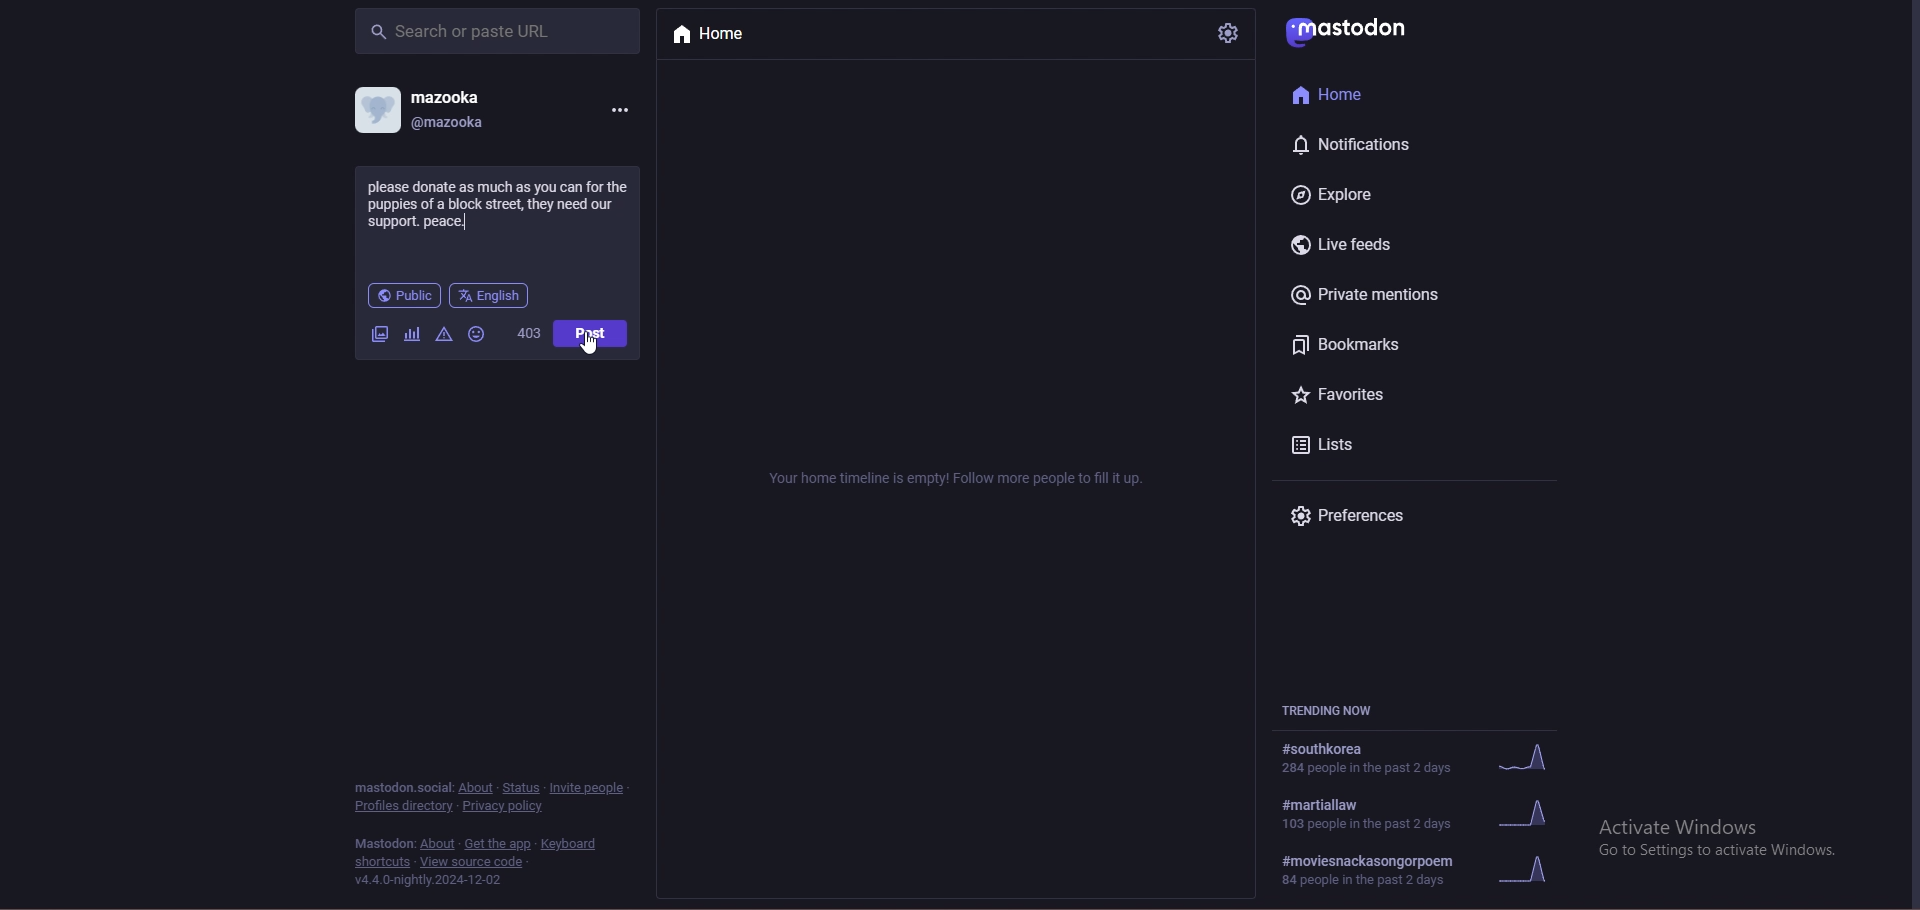 The image size is (1920, 910). I want to click on search bar, so click(500, 30).